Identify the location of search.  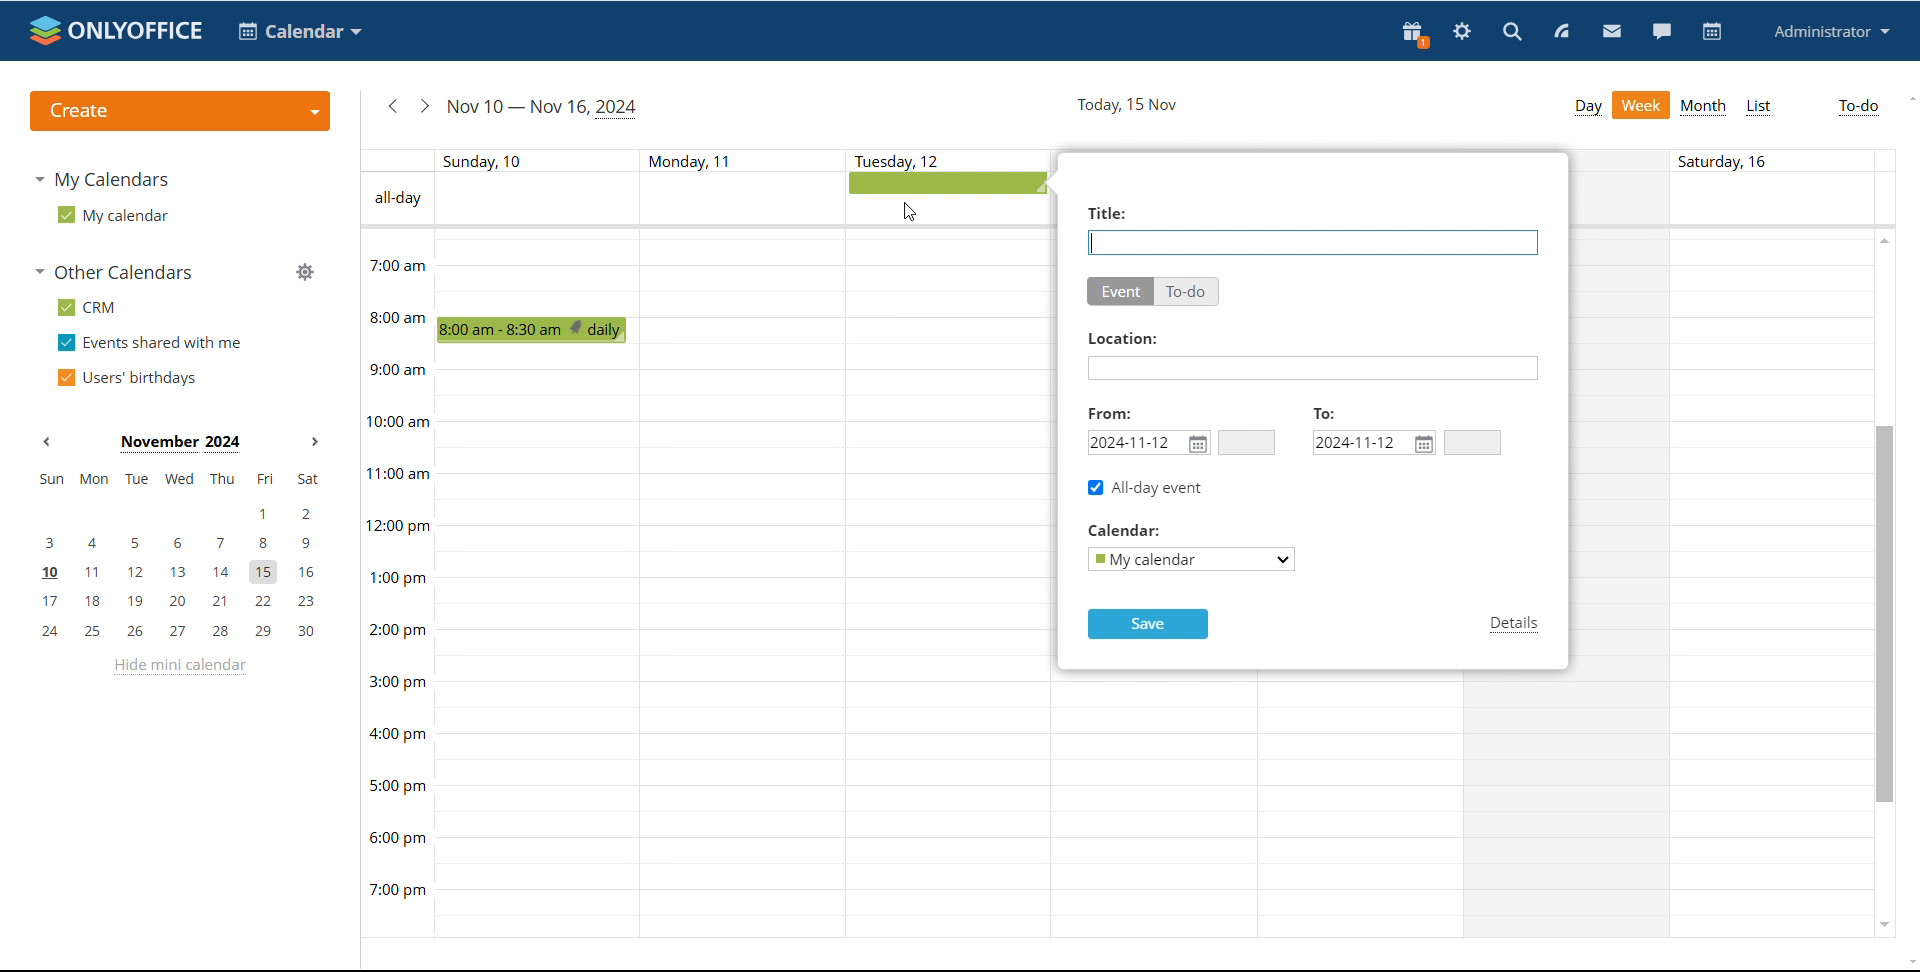
(1511, 32).